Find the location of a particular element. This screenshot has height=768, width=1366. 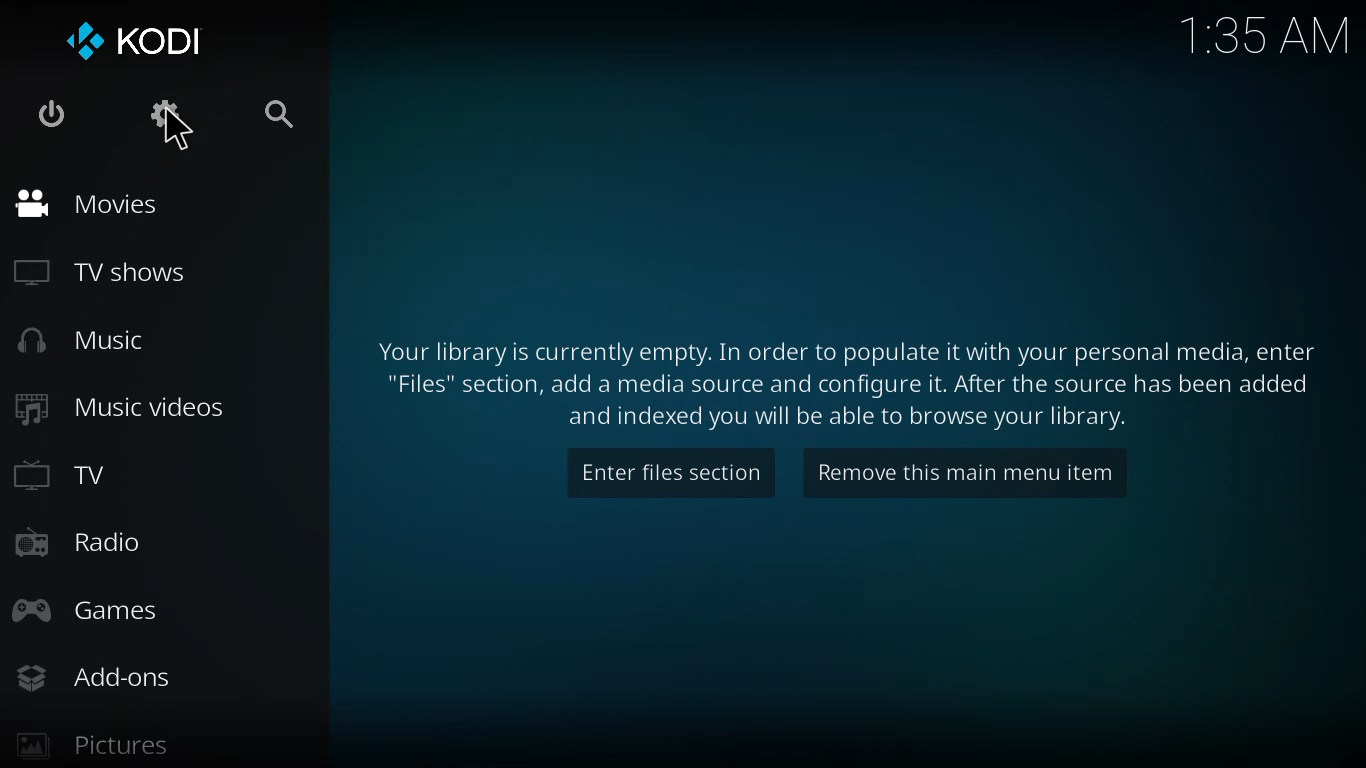

add-ons is located at coordinates (92, 680).